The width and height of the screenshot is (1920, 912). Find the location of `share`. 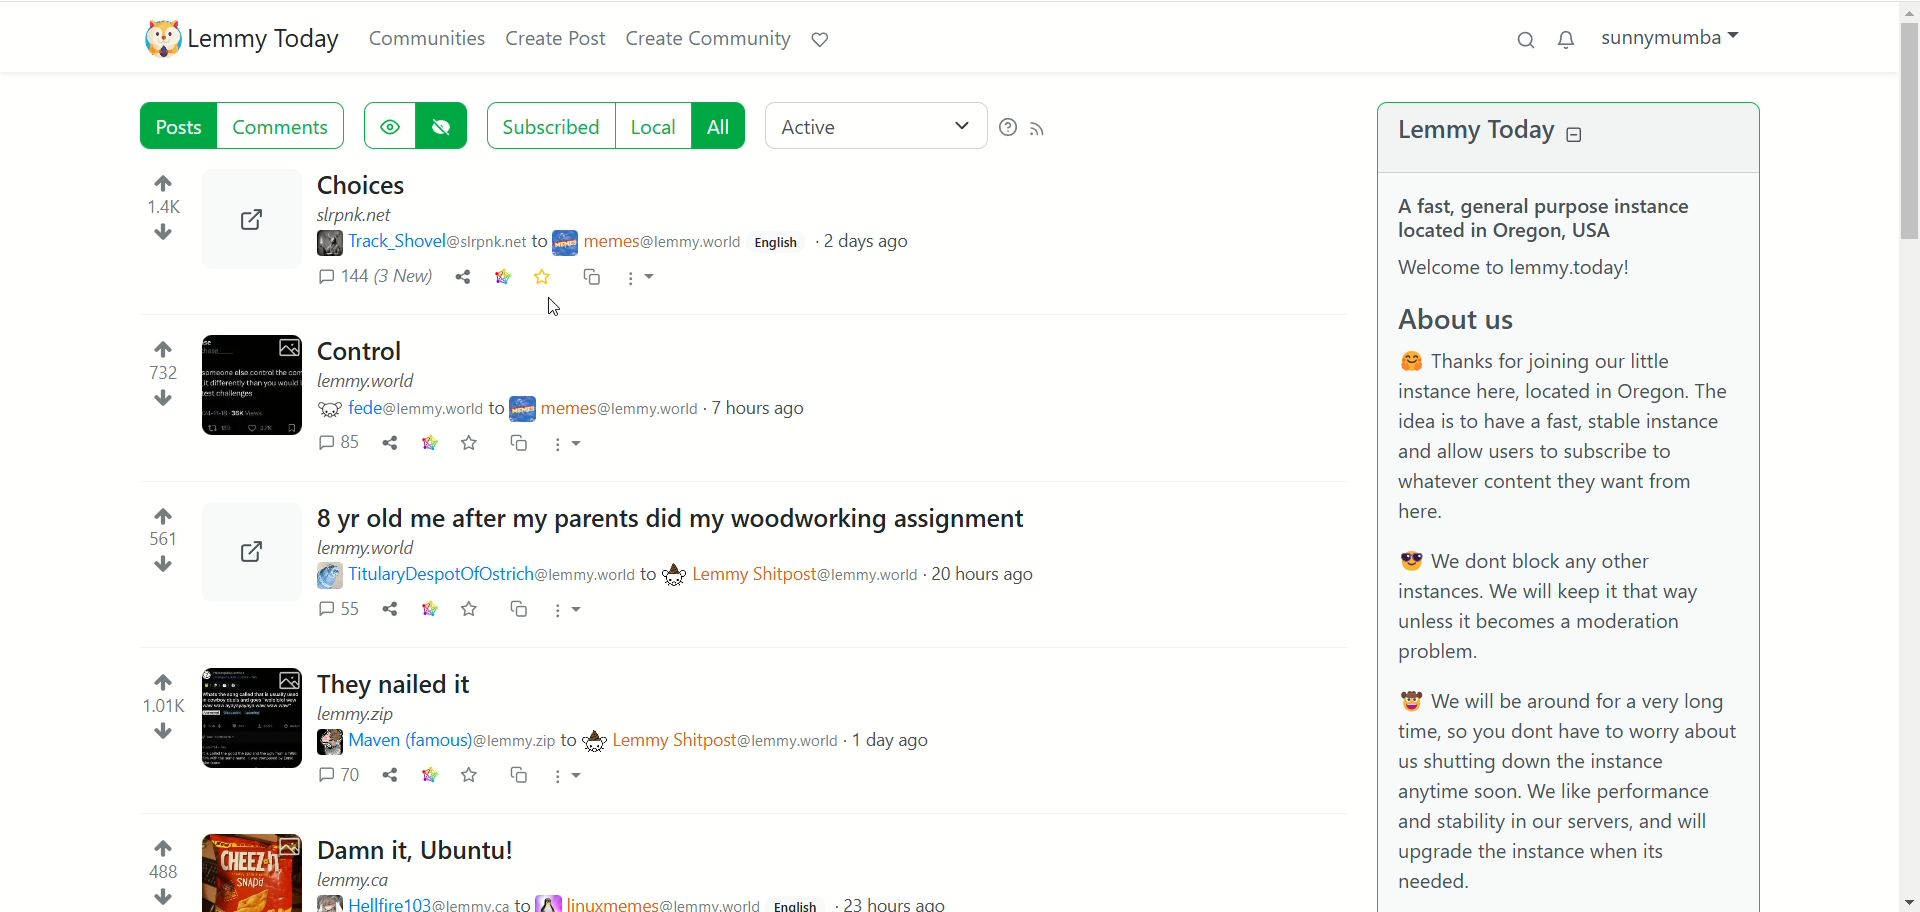

share is located at coordinates (253, 227).